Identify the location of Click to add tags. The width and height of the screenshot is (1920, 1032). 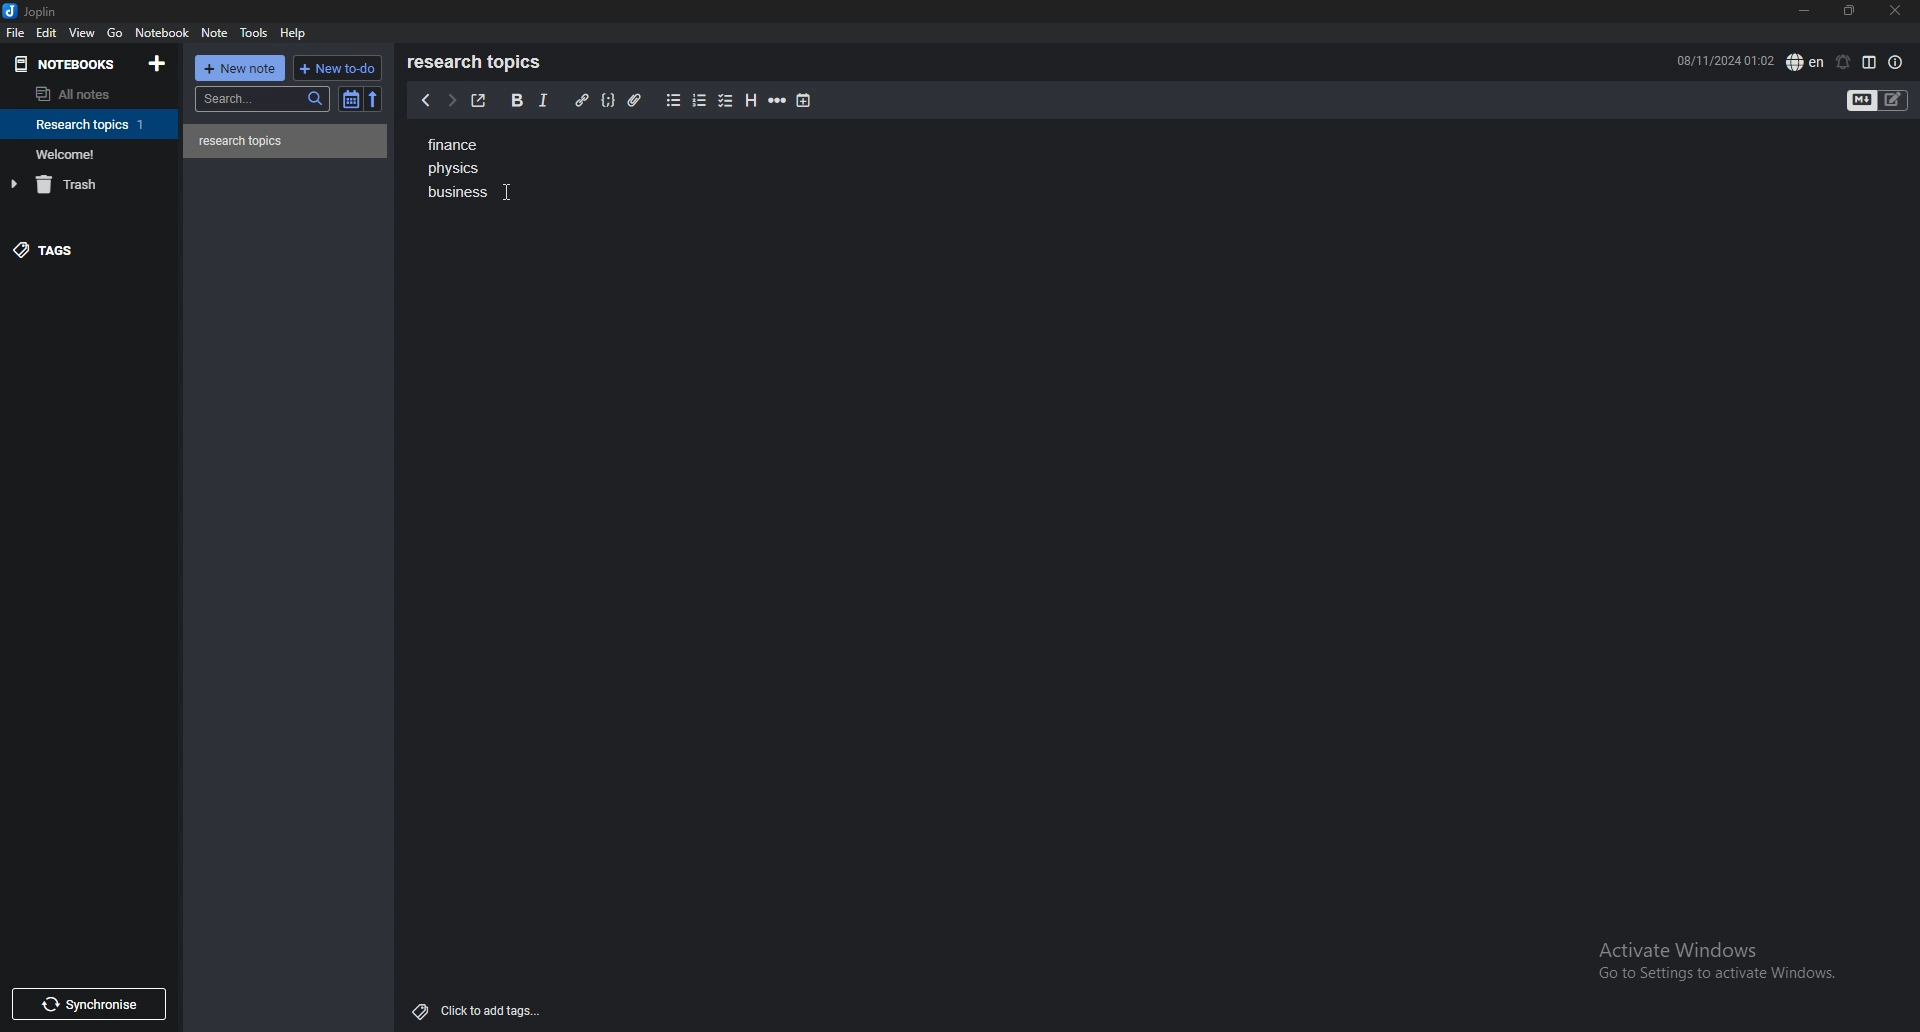
(472, 1010).